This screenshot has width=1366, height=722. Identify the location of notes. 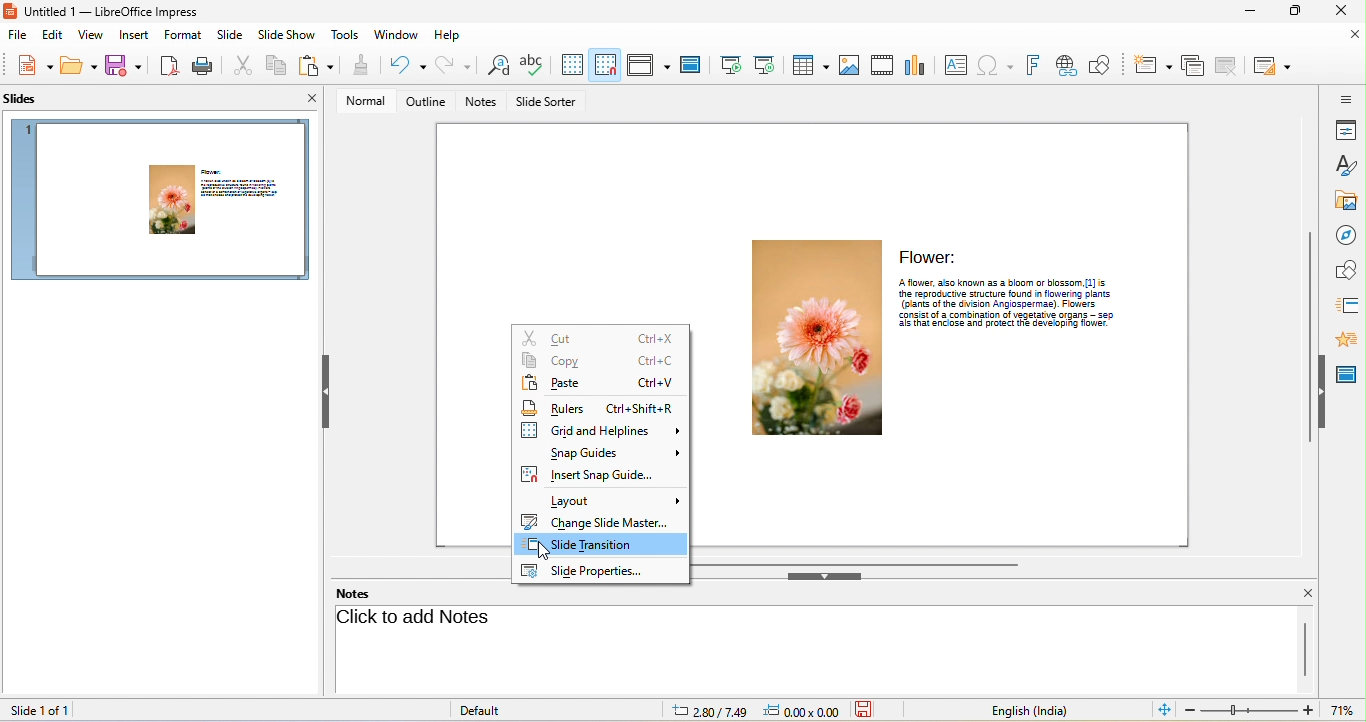
(352, 593).